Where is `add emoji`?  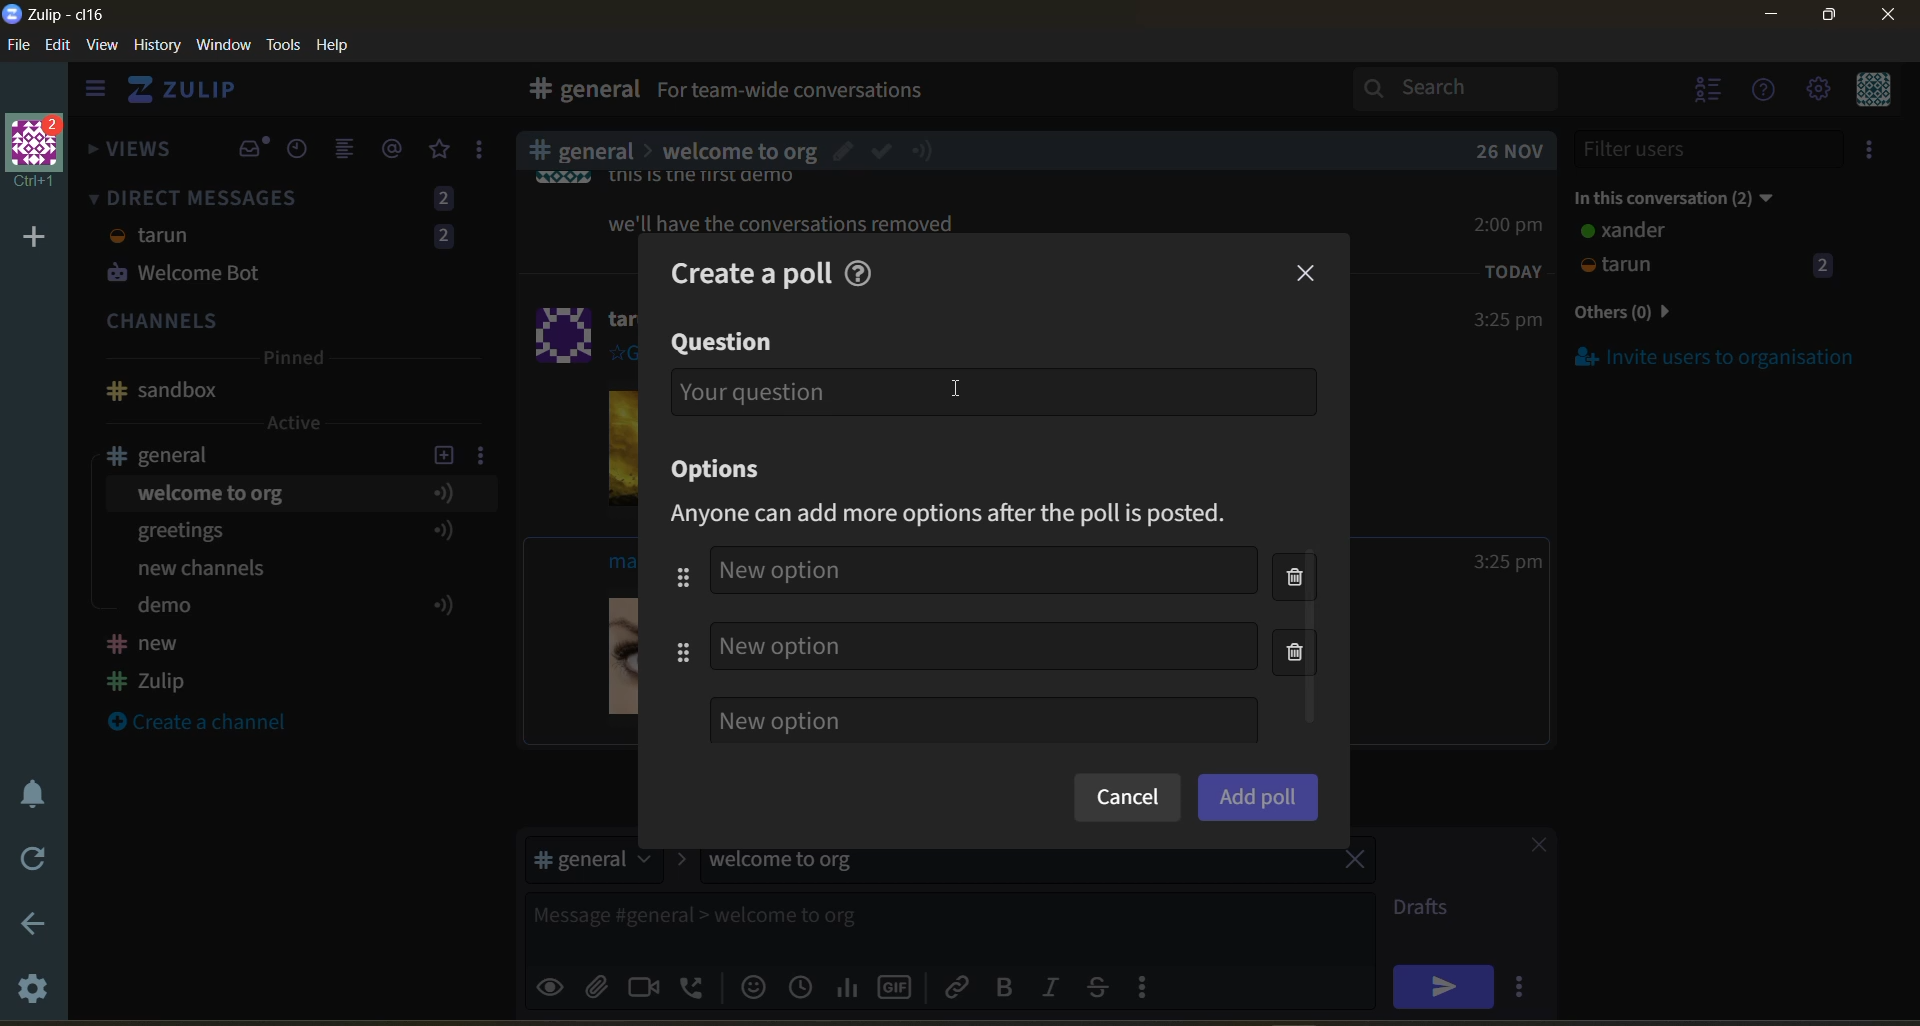
add emoji is located at coordinates (751, 986).